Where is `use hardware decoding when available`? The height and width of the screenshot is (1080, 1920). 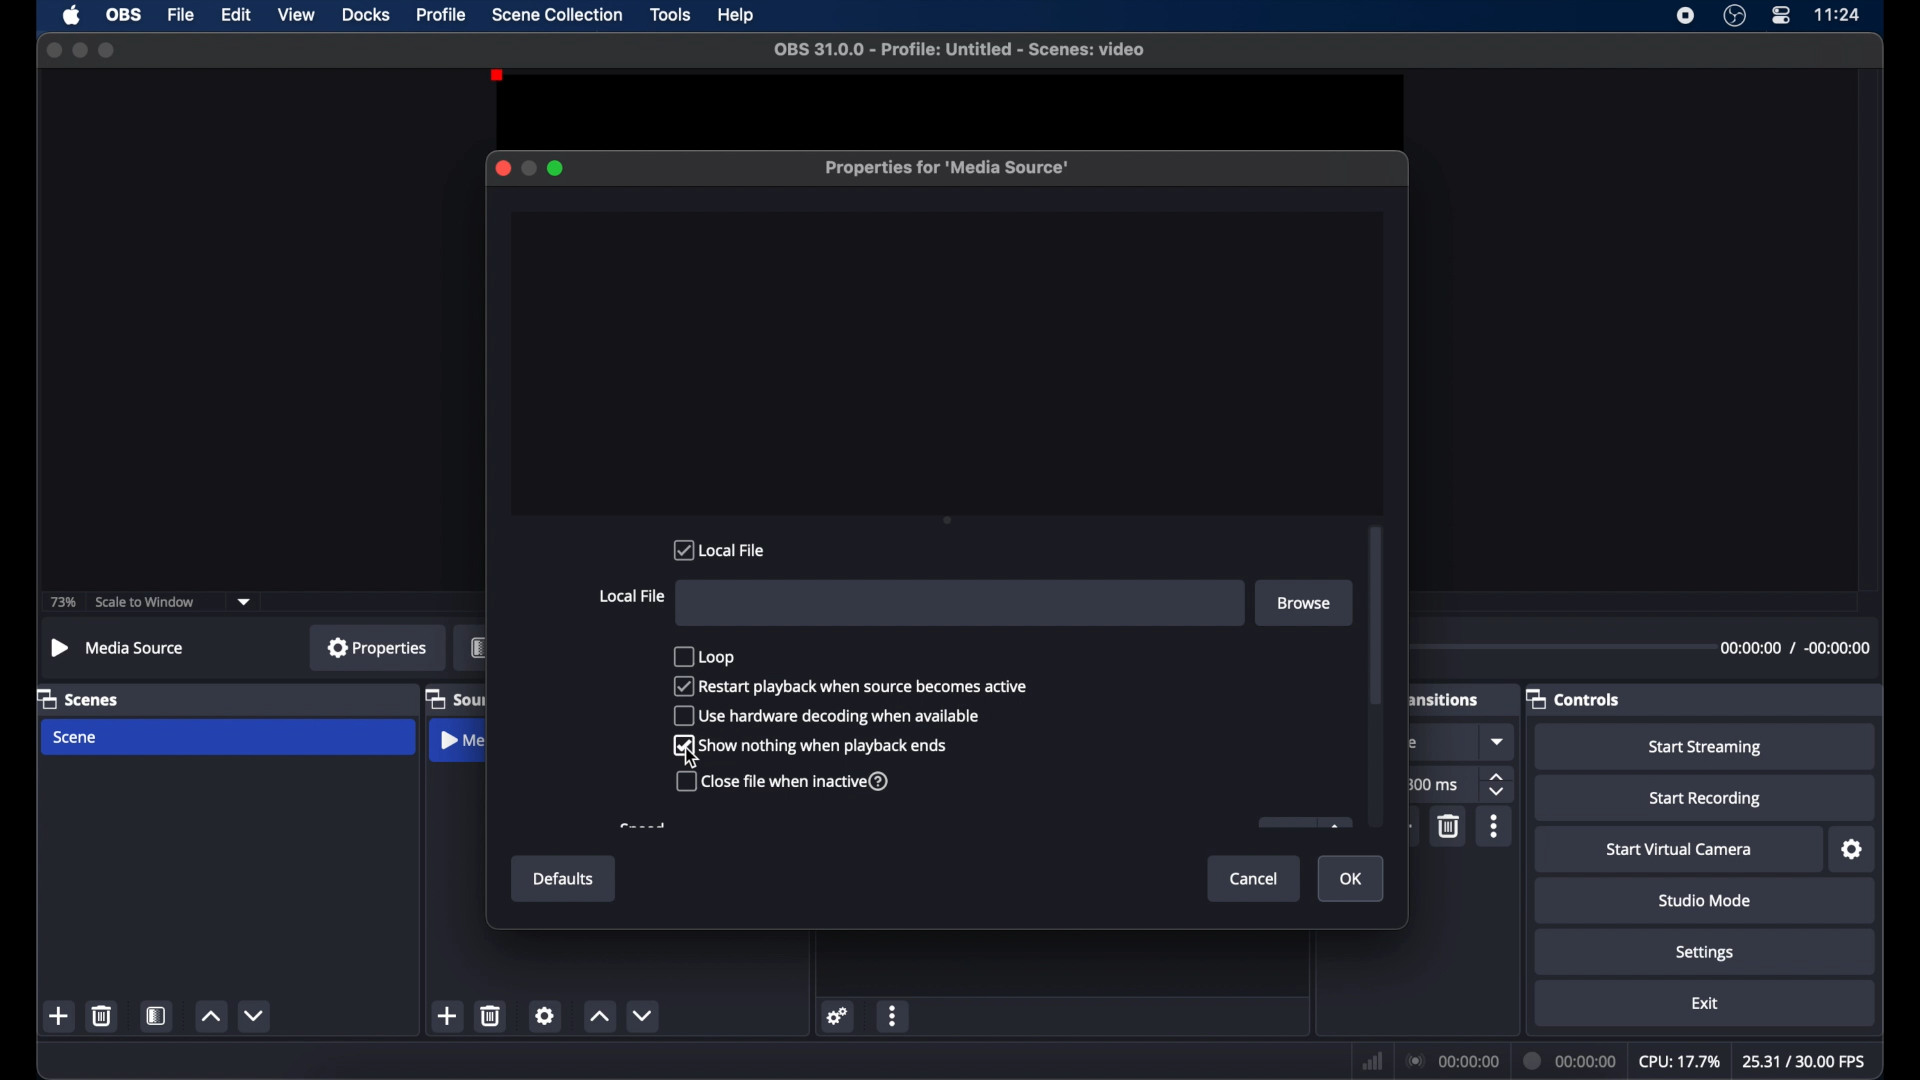
use hardware decoding when available is located at coordinates (826, 716).